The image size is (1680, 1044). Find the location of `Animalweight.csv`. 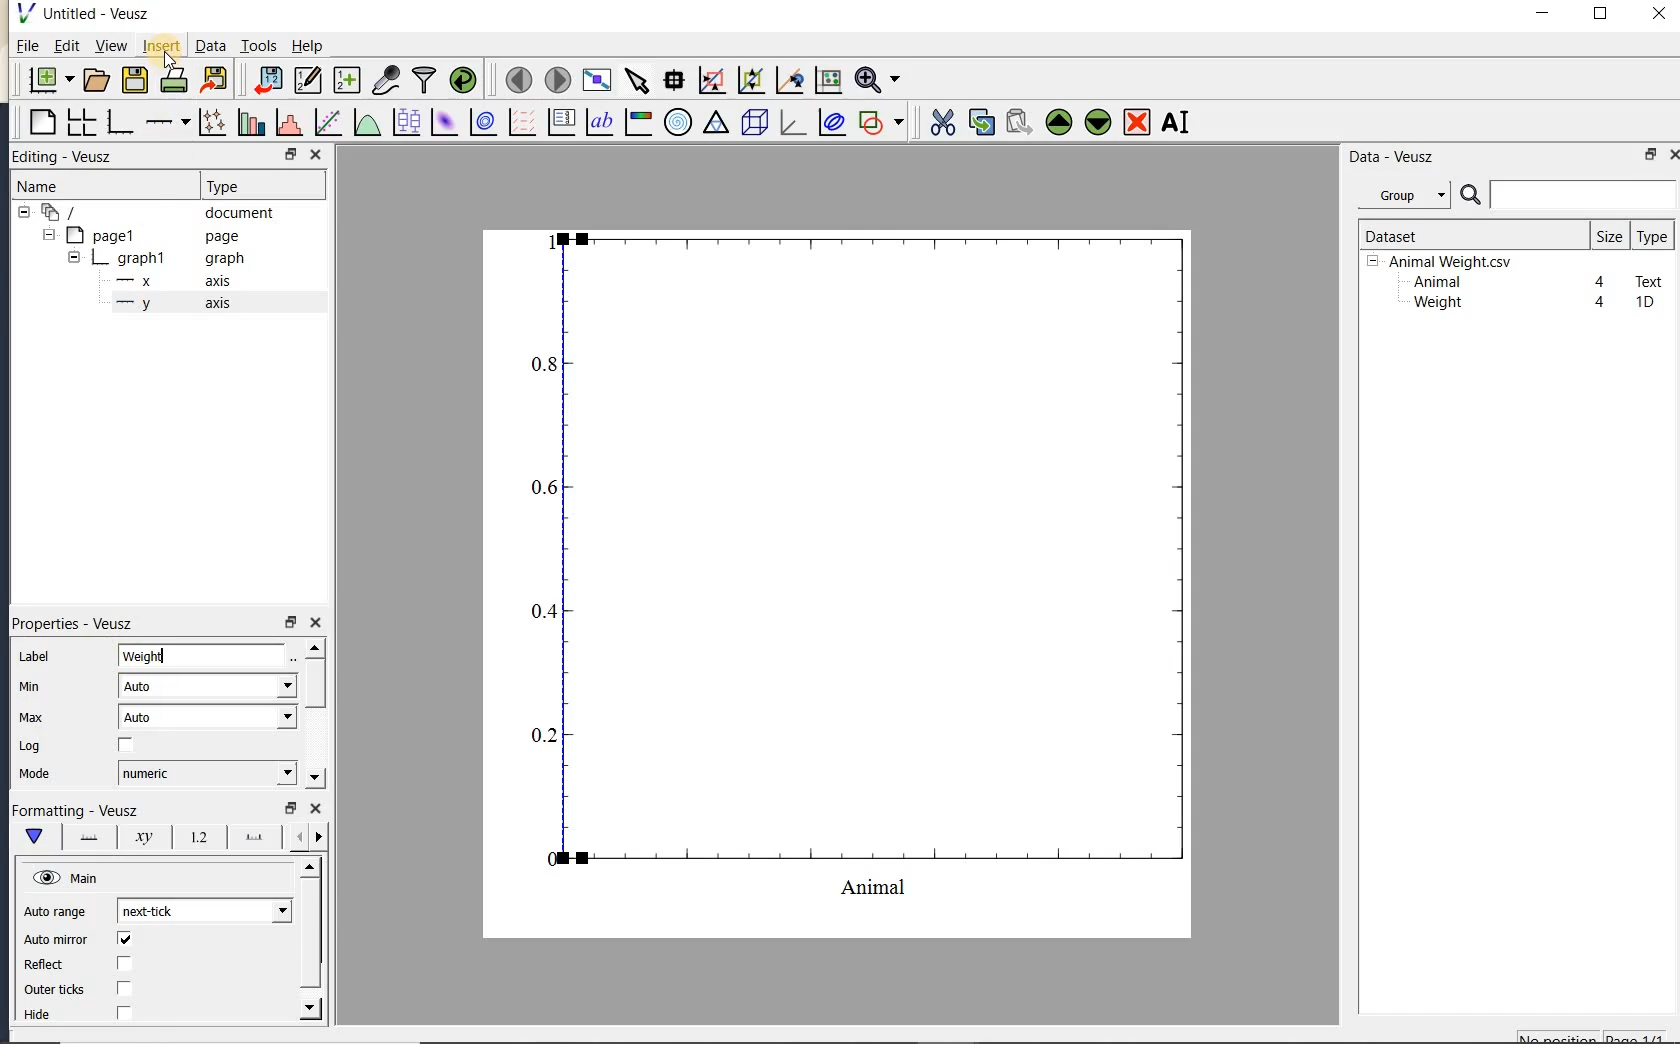

Animalweight.csv is located at coordinates (1444, 262).